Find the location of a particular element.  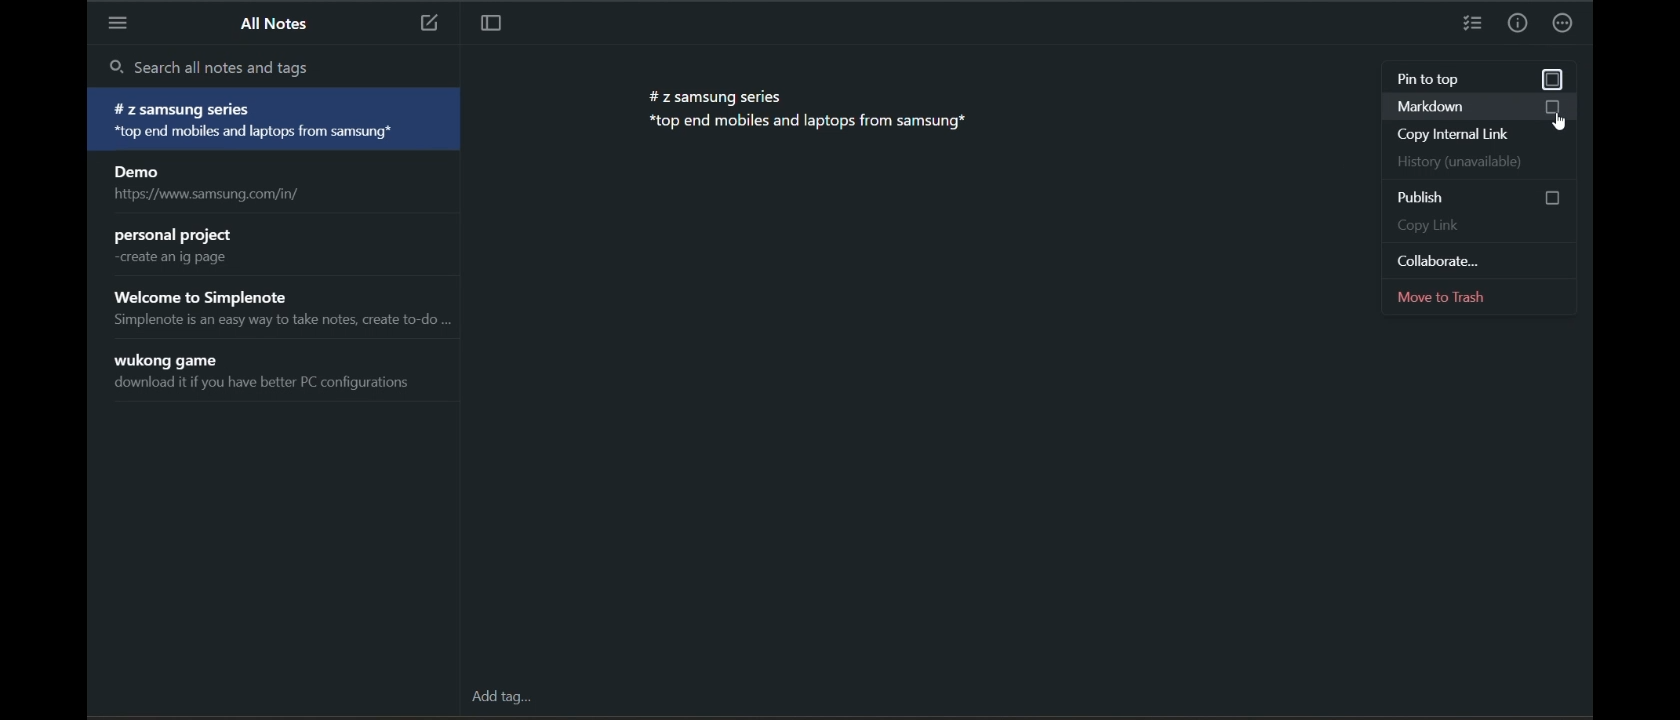

search all notes and tags is located at coordinates (282, 68).